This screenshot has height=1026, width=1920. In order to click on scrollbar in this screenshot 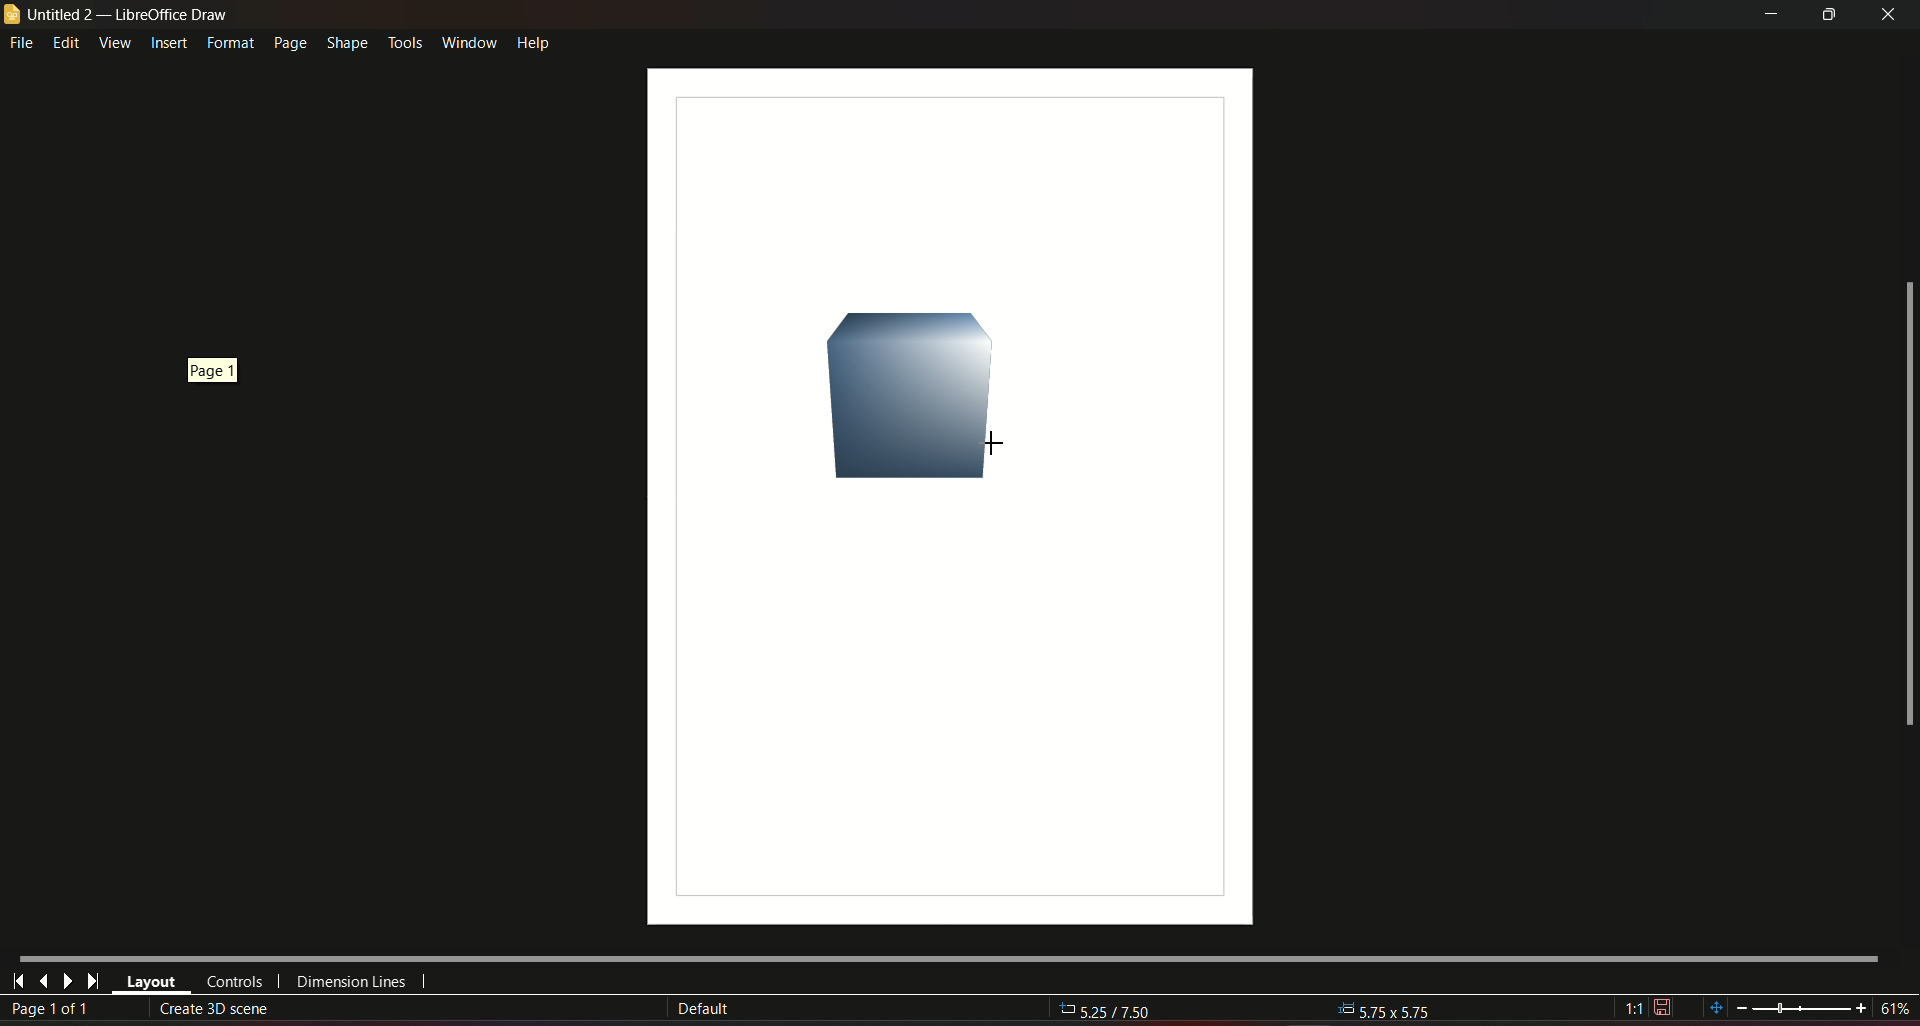, I will do `click(1907, 505)`.